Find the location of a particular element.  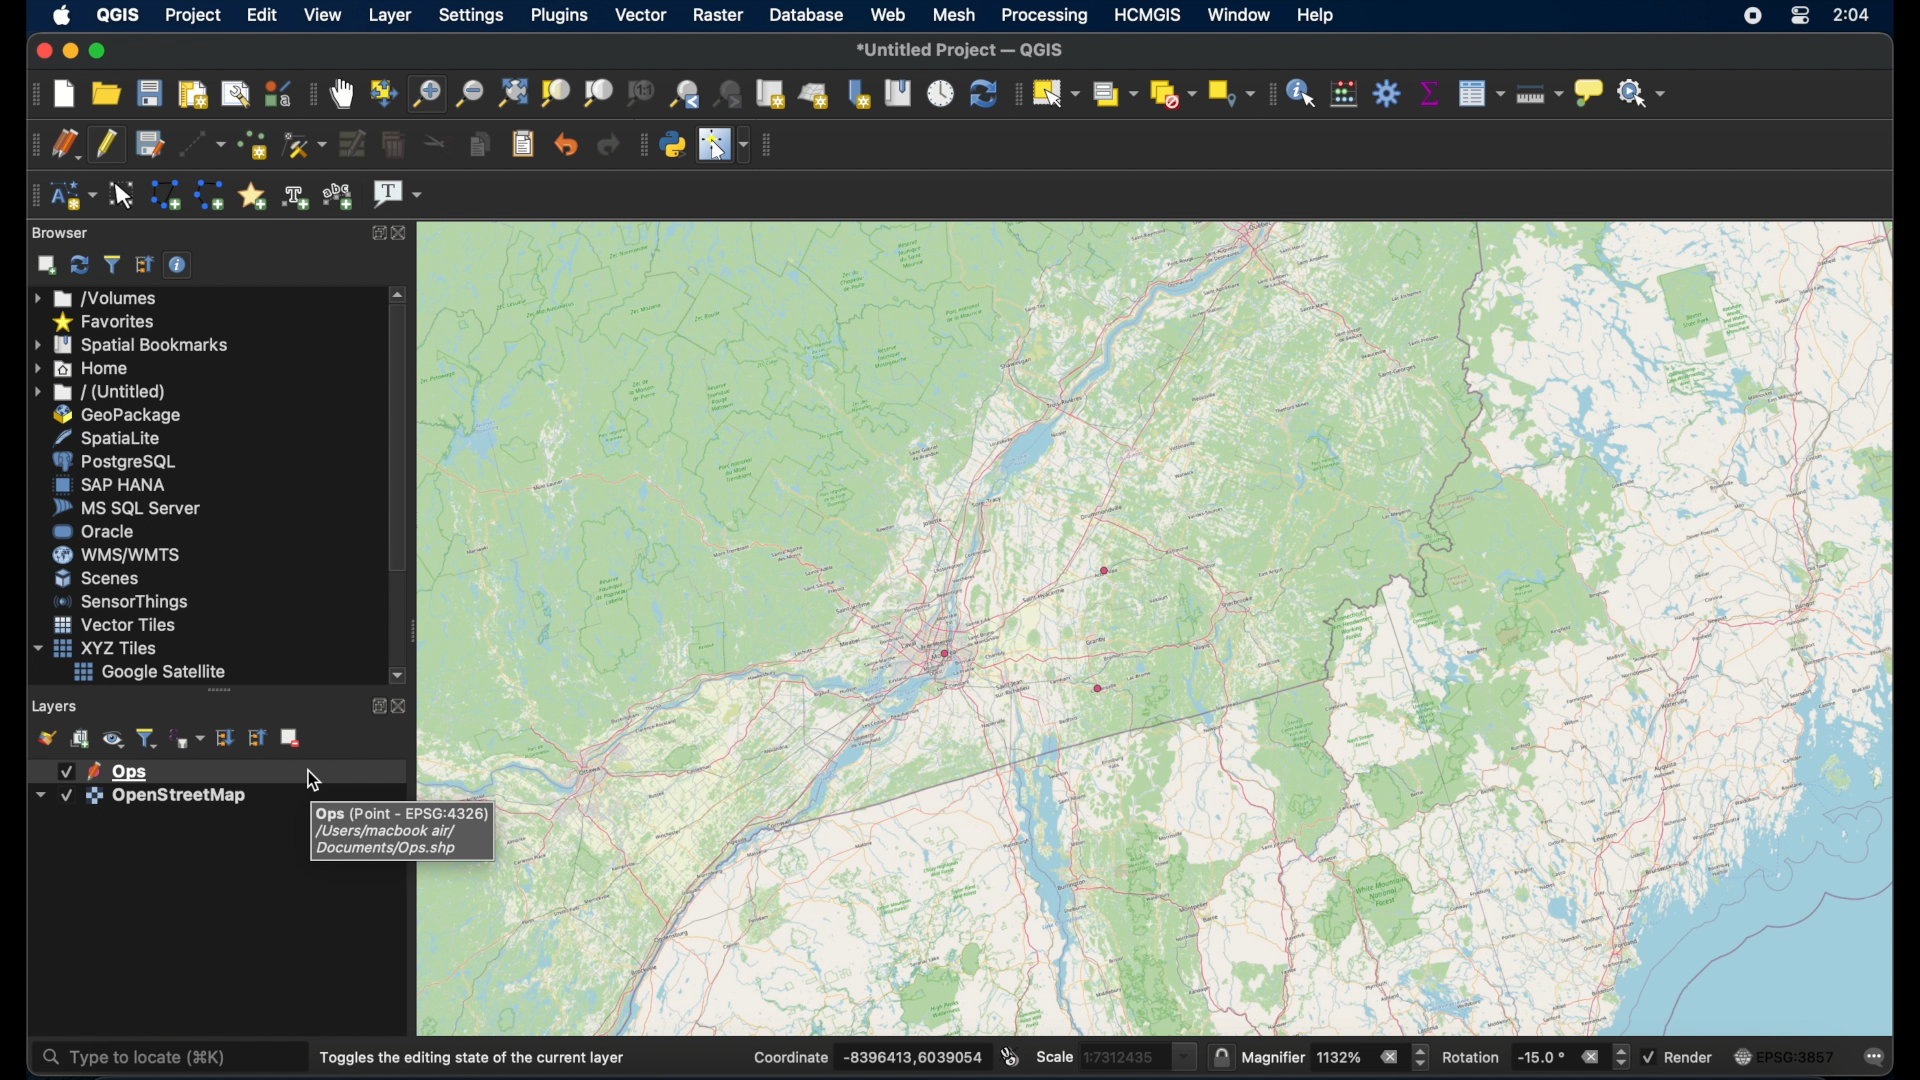

temporal control panel is located at coordinates (941, 94).